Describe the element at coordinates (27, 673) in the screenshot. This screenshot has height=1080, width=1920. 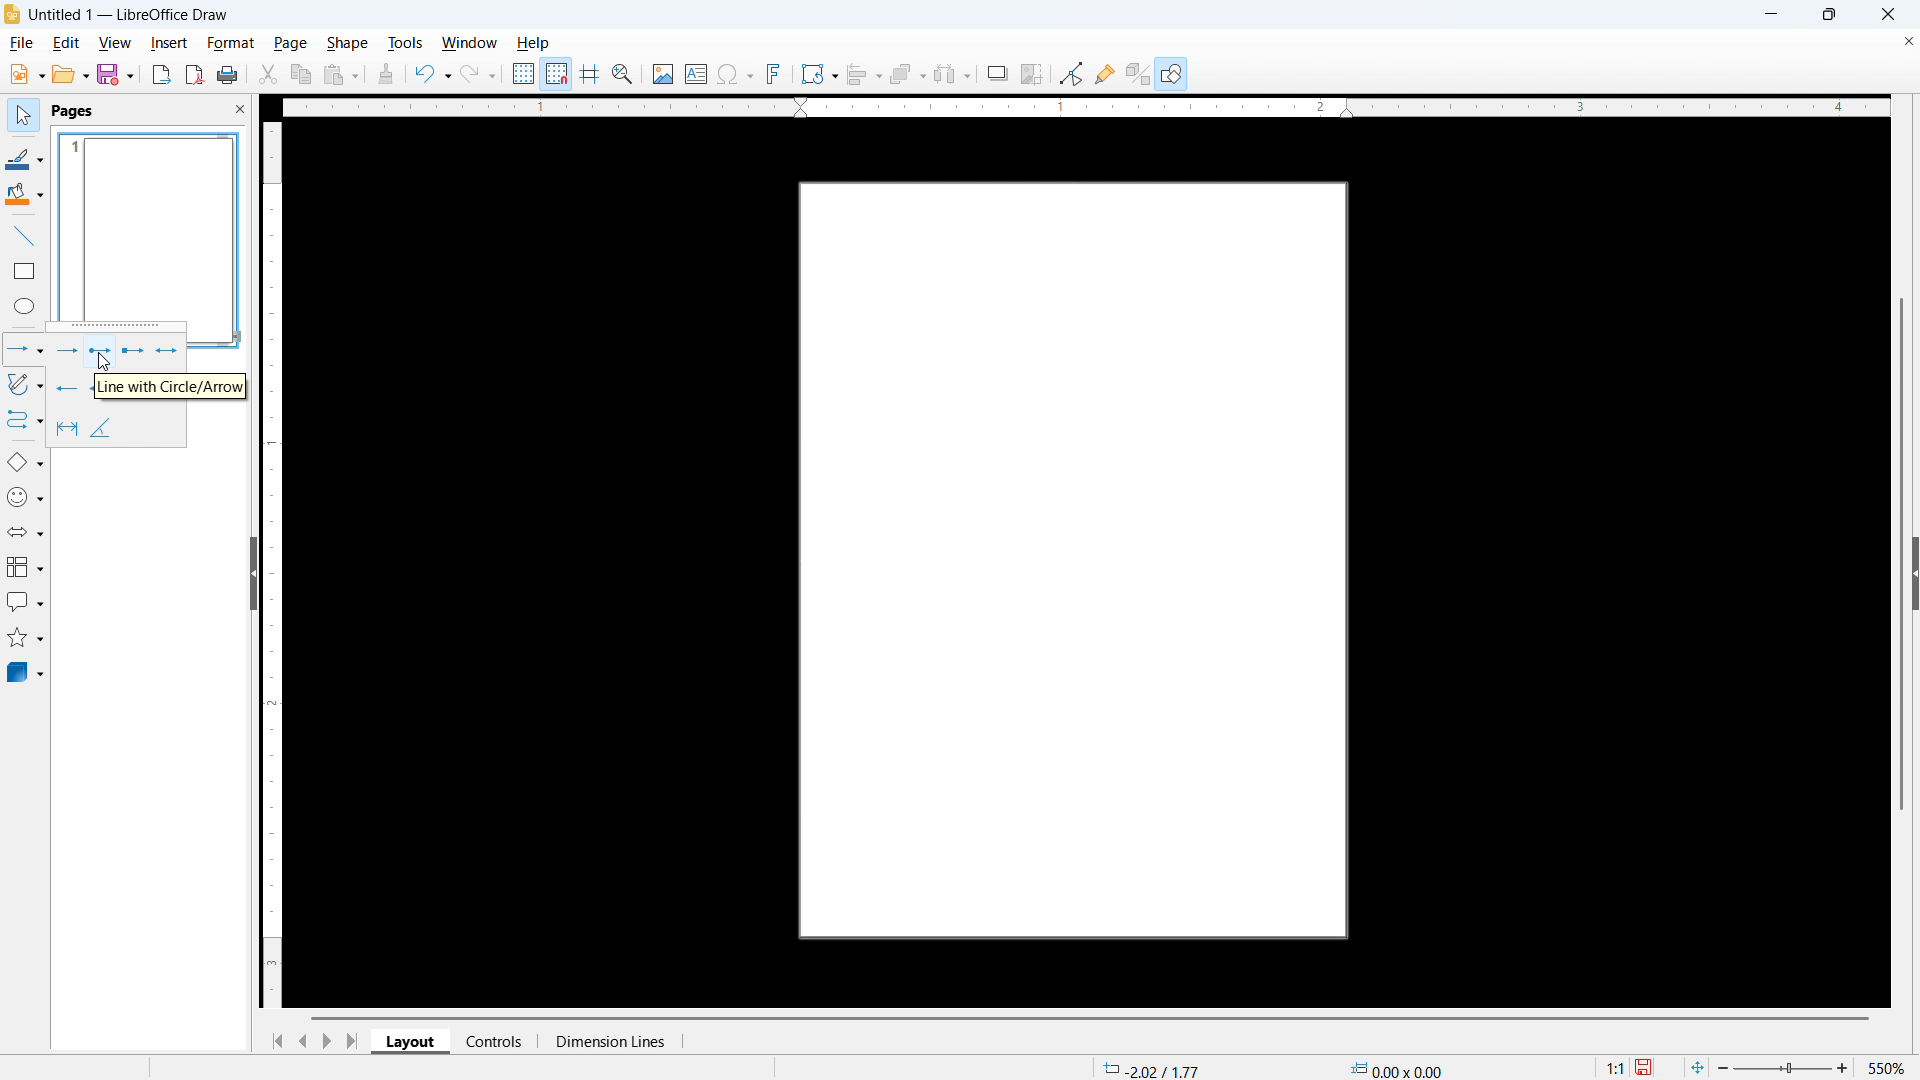
I see `3d objects` at that location.